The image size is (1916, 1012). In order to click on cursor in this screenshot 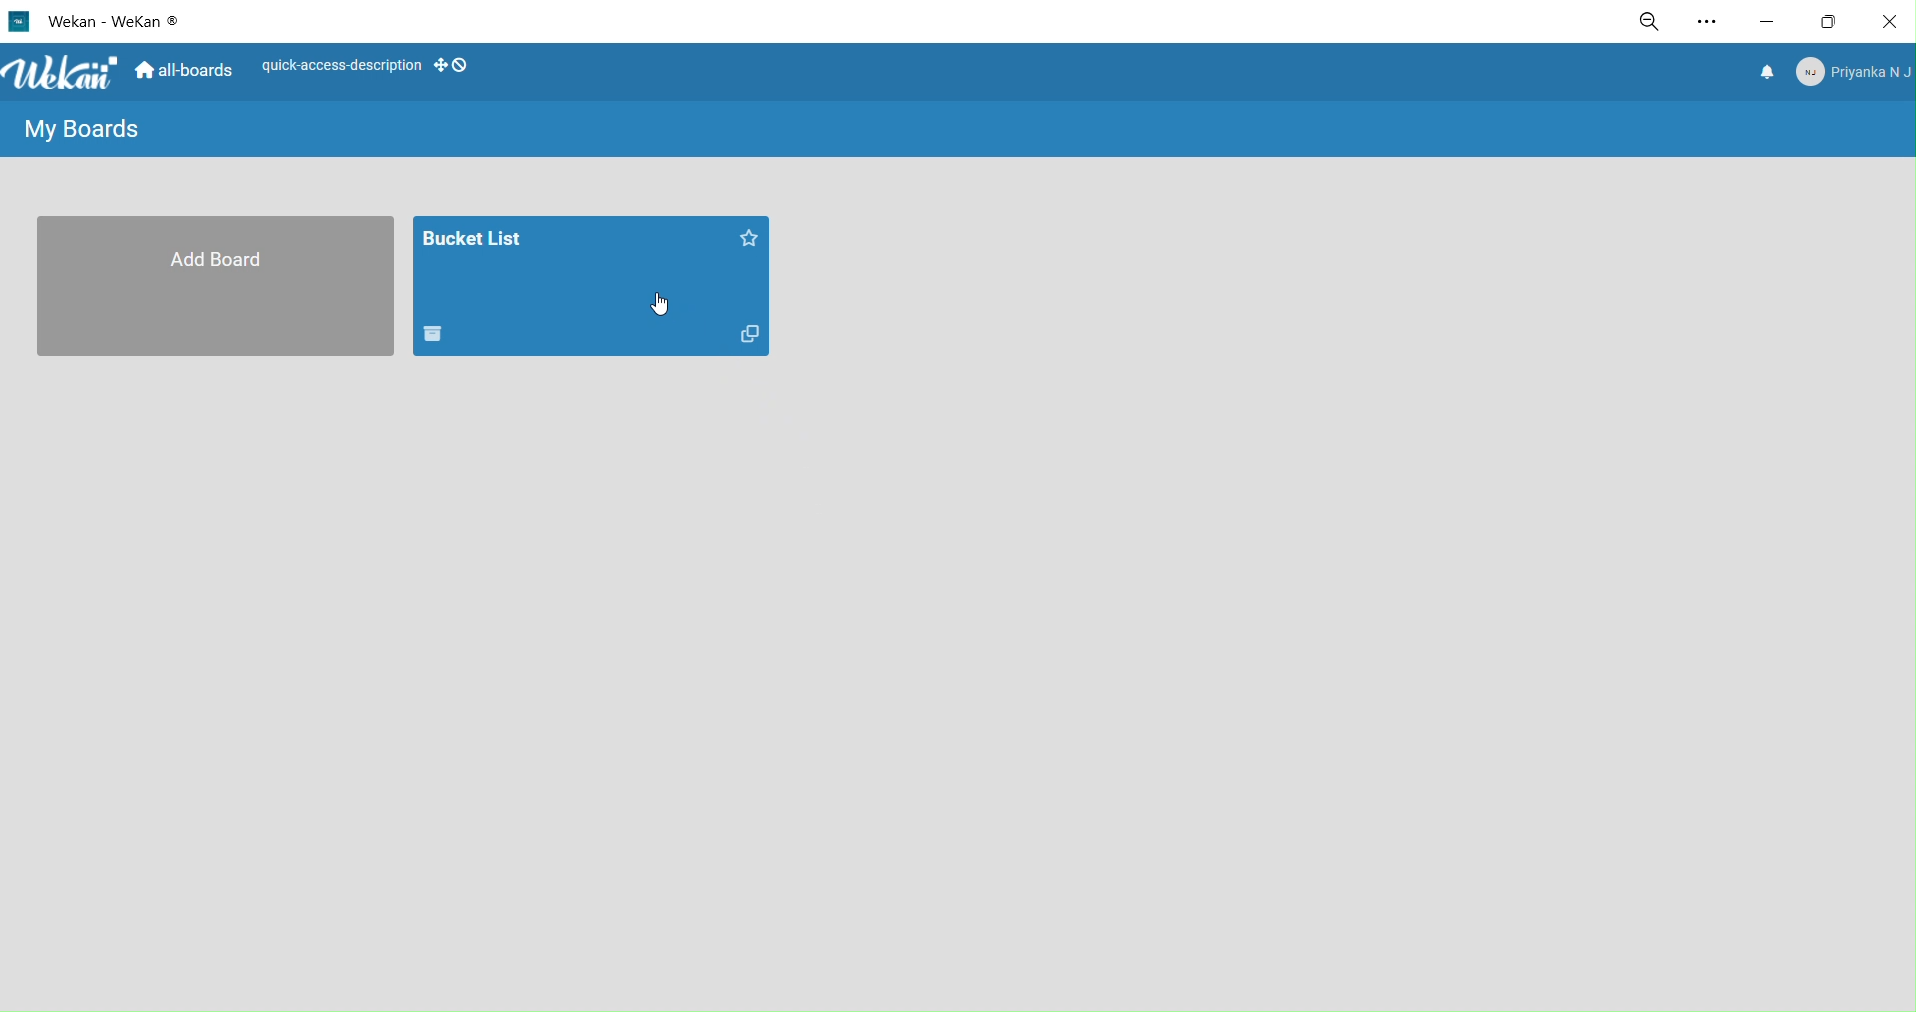, I will do `click(662, 303)`.